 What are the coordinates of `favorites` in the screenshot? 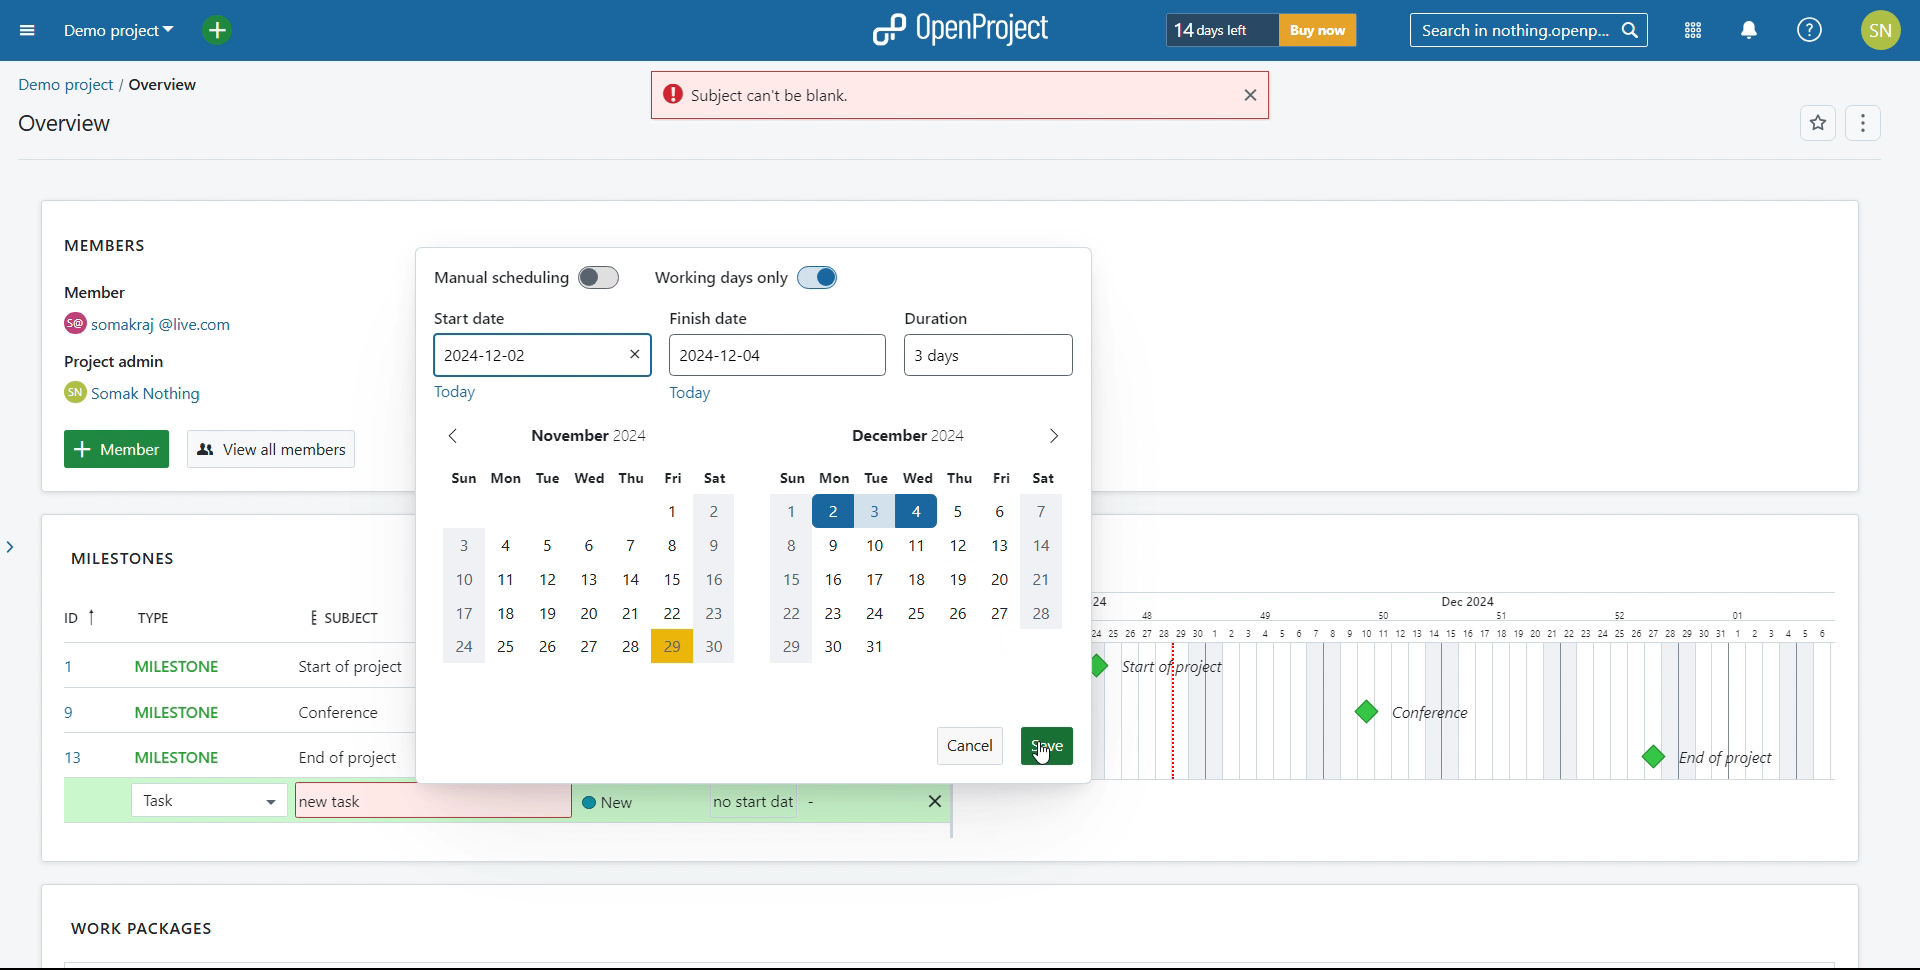 It's located at (1817, 125).